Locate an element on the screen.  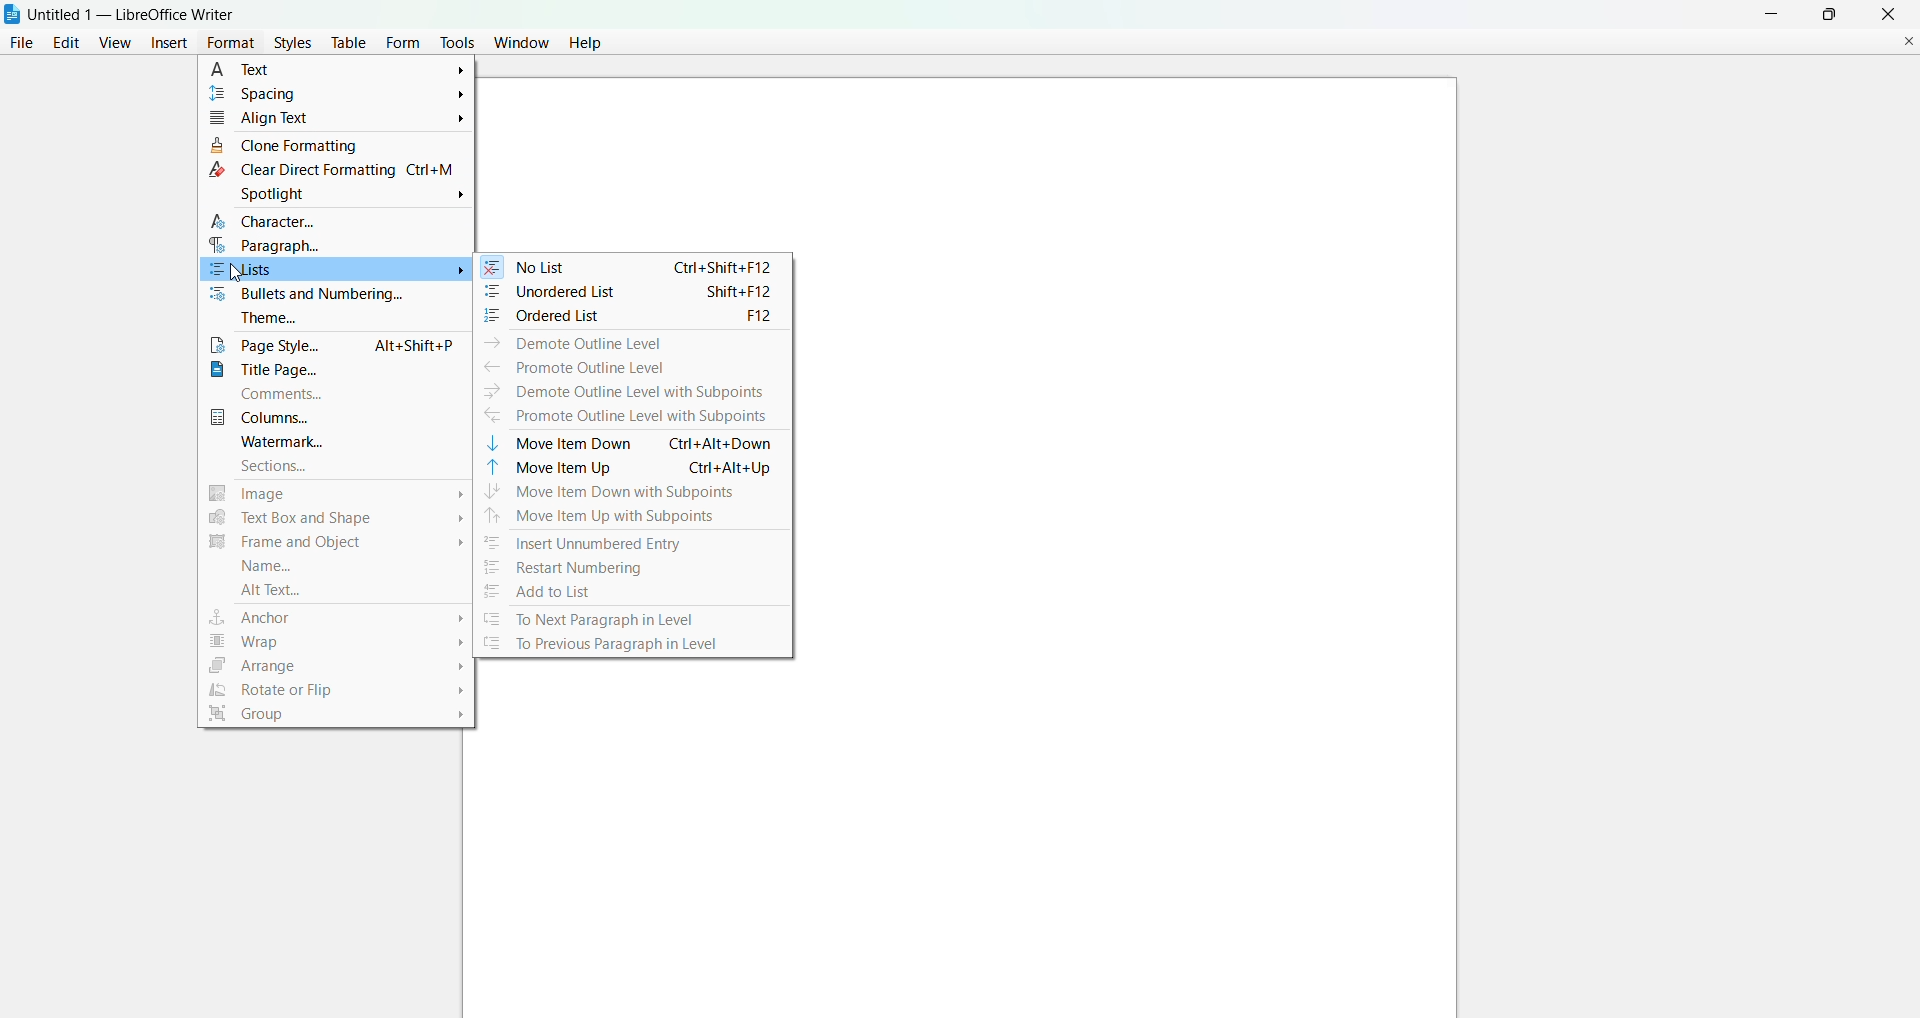
insert unumbered entry is located at coordinates (589, 543).